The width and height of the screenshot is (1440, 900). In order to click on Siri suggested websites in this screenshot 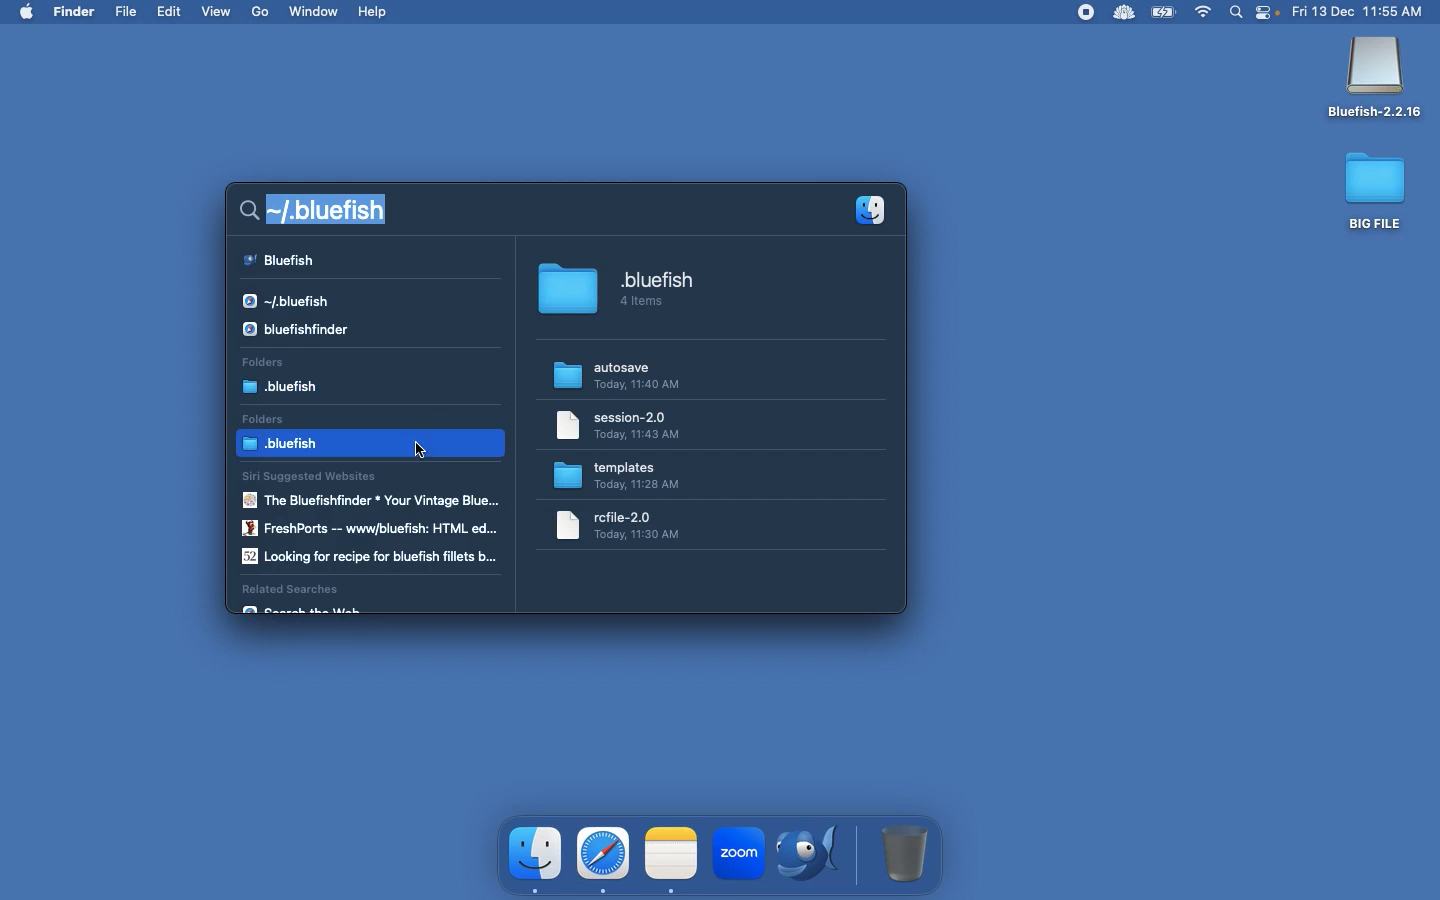, I will do `click(372, 520)`.